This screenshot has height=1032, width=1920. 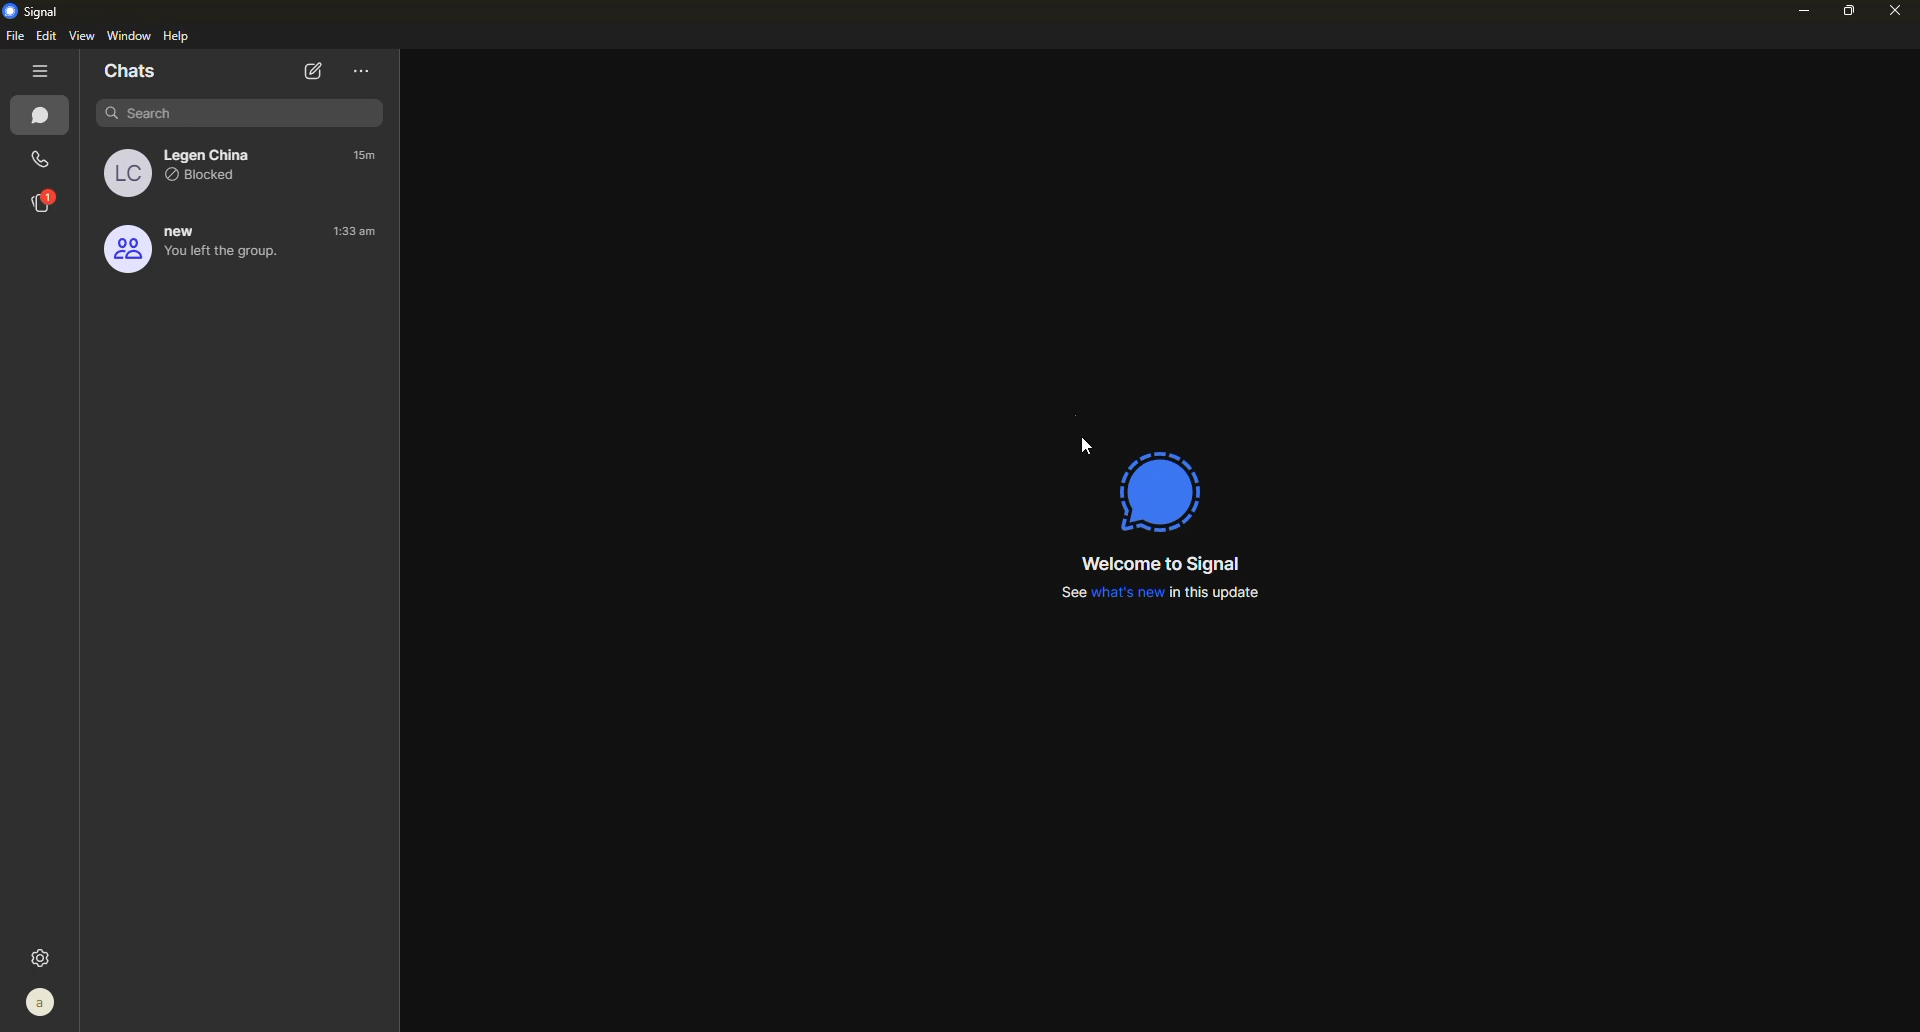 What do you see at coordinates (42, 158) in the screenshot?
I see `calls` at bounding box center [42, 158].